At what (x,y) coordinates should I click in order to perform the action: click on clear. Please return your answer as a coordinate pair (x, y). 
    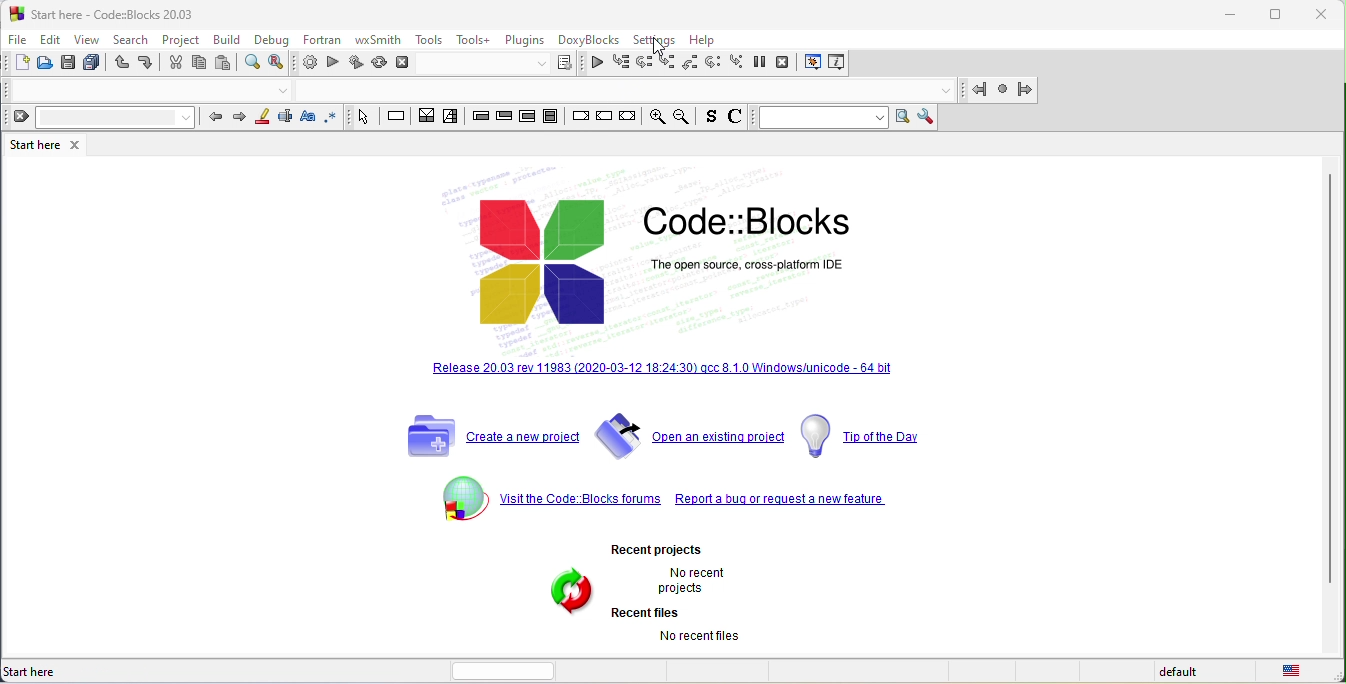
    Looking at the image, I should click on (101, 119).